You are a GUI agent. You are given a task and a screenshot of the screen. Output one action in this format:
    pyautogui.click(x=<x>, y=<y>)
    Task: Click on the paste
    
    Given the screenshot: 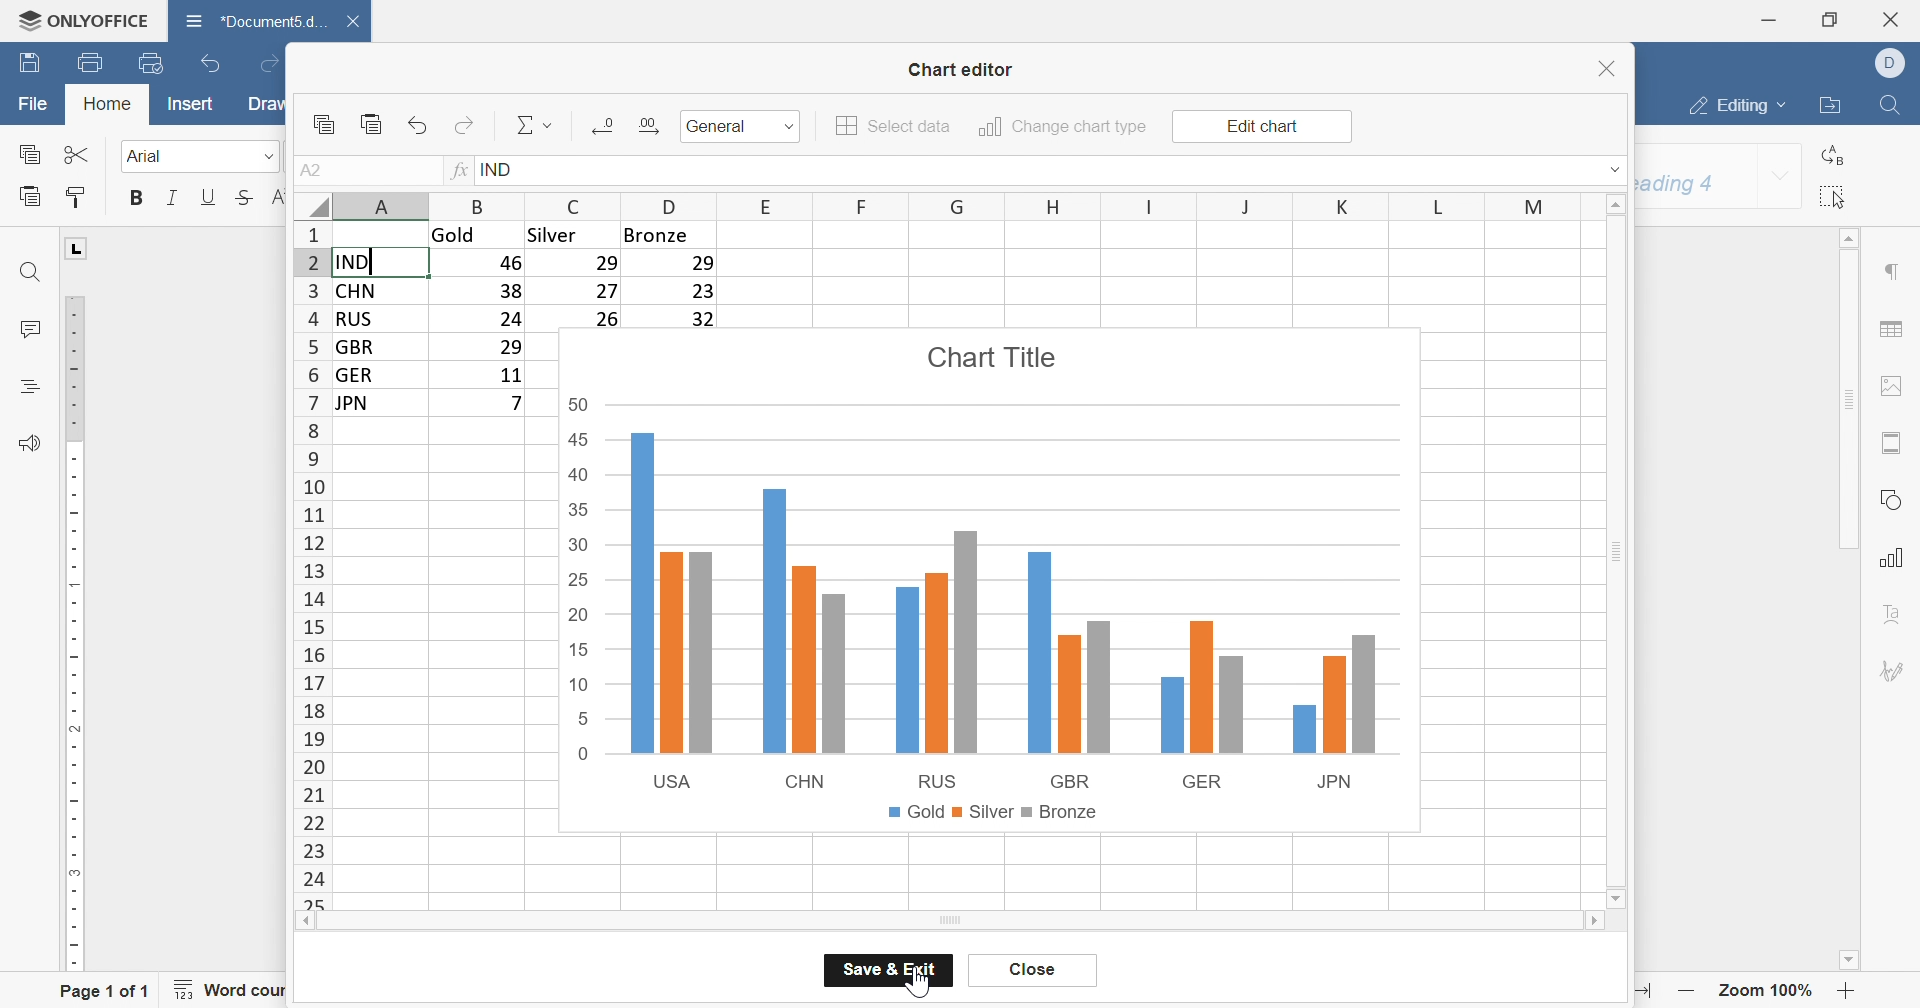 What is the action you would take?
    pyautogui.click(x=372, y=123)
    